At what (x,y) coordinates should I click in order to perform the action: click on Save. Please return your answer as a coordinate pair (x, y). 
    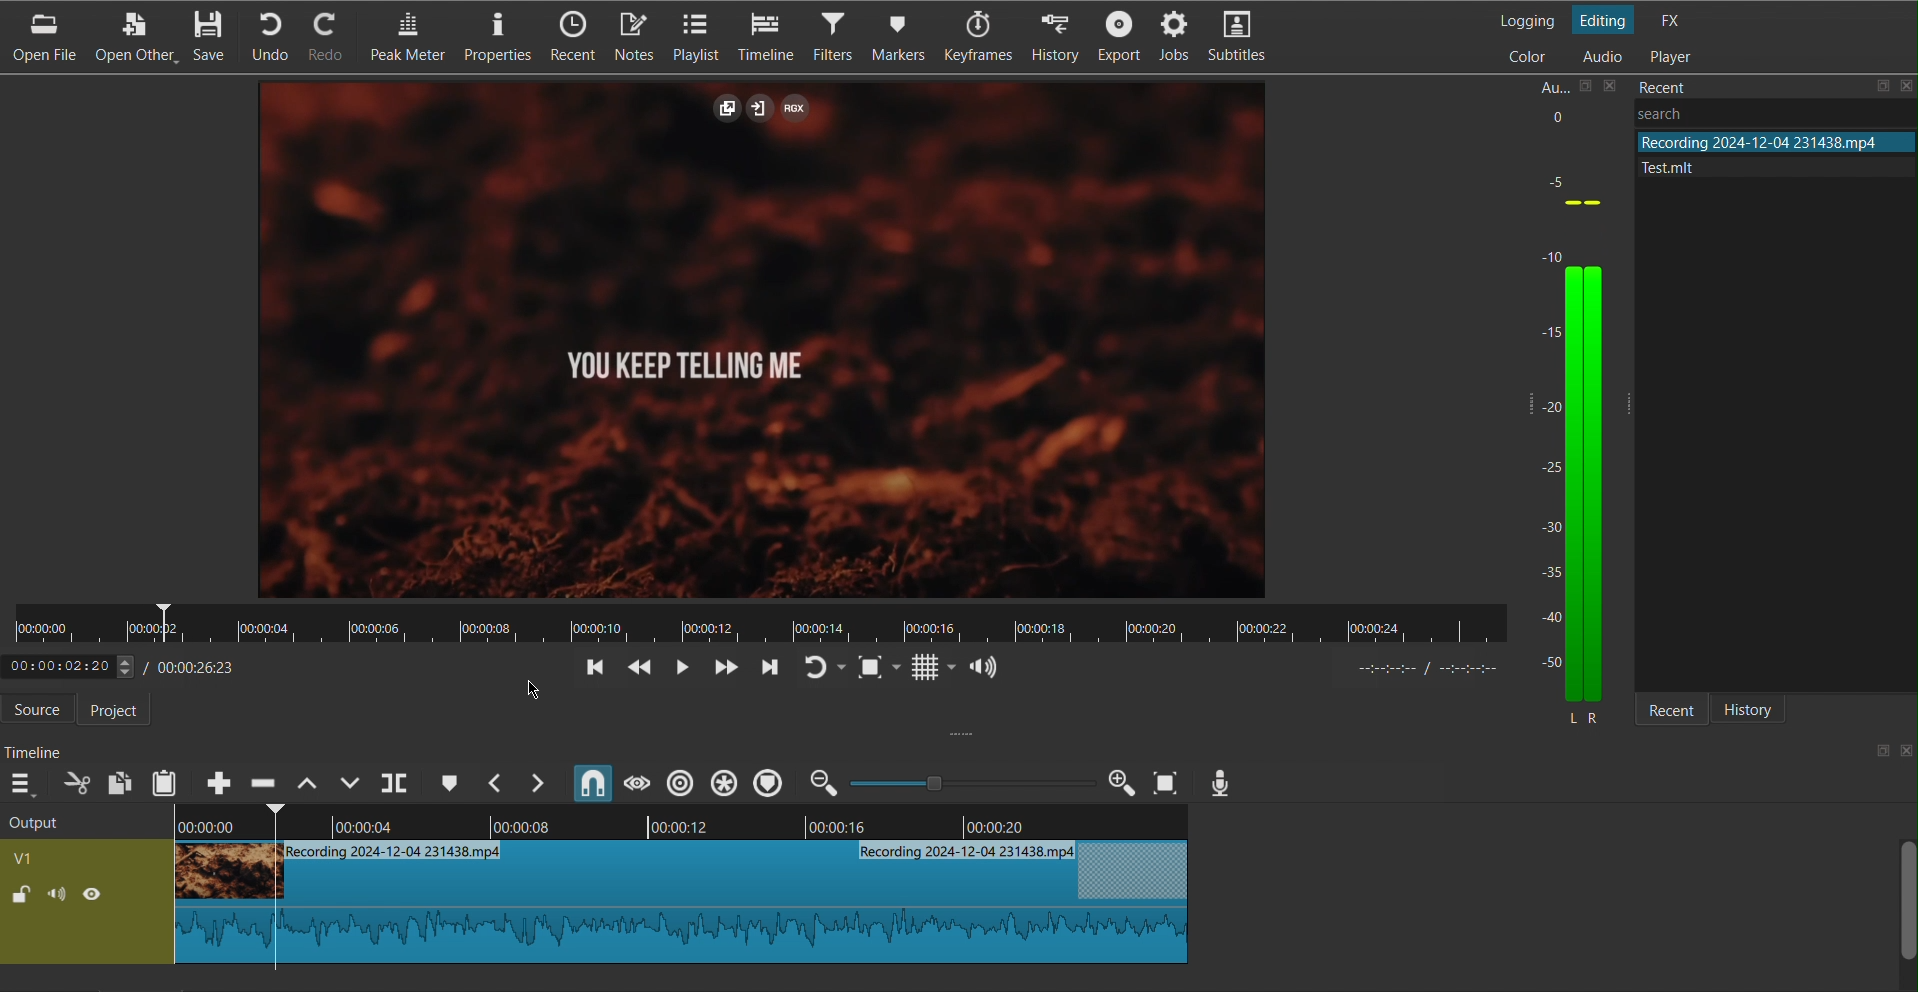
    Looking at the image, I should click on (214, 36).